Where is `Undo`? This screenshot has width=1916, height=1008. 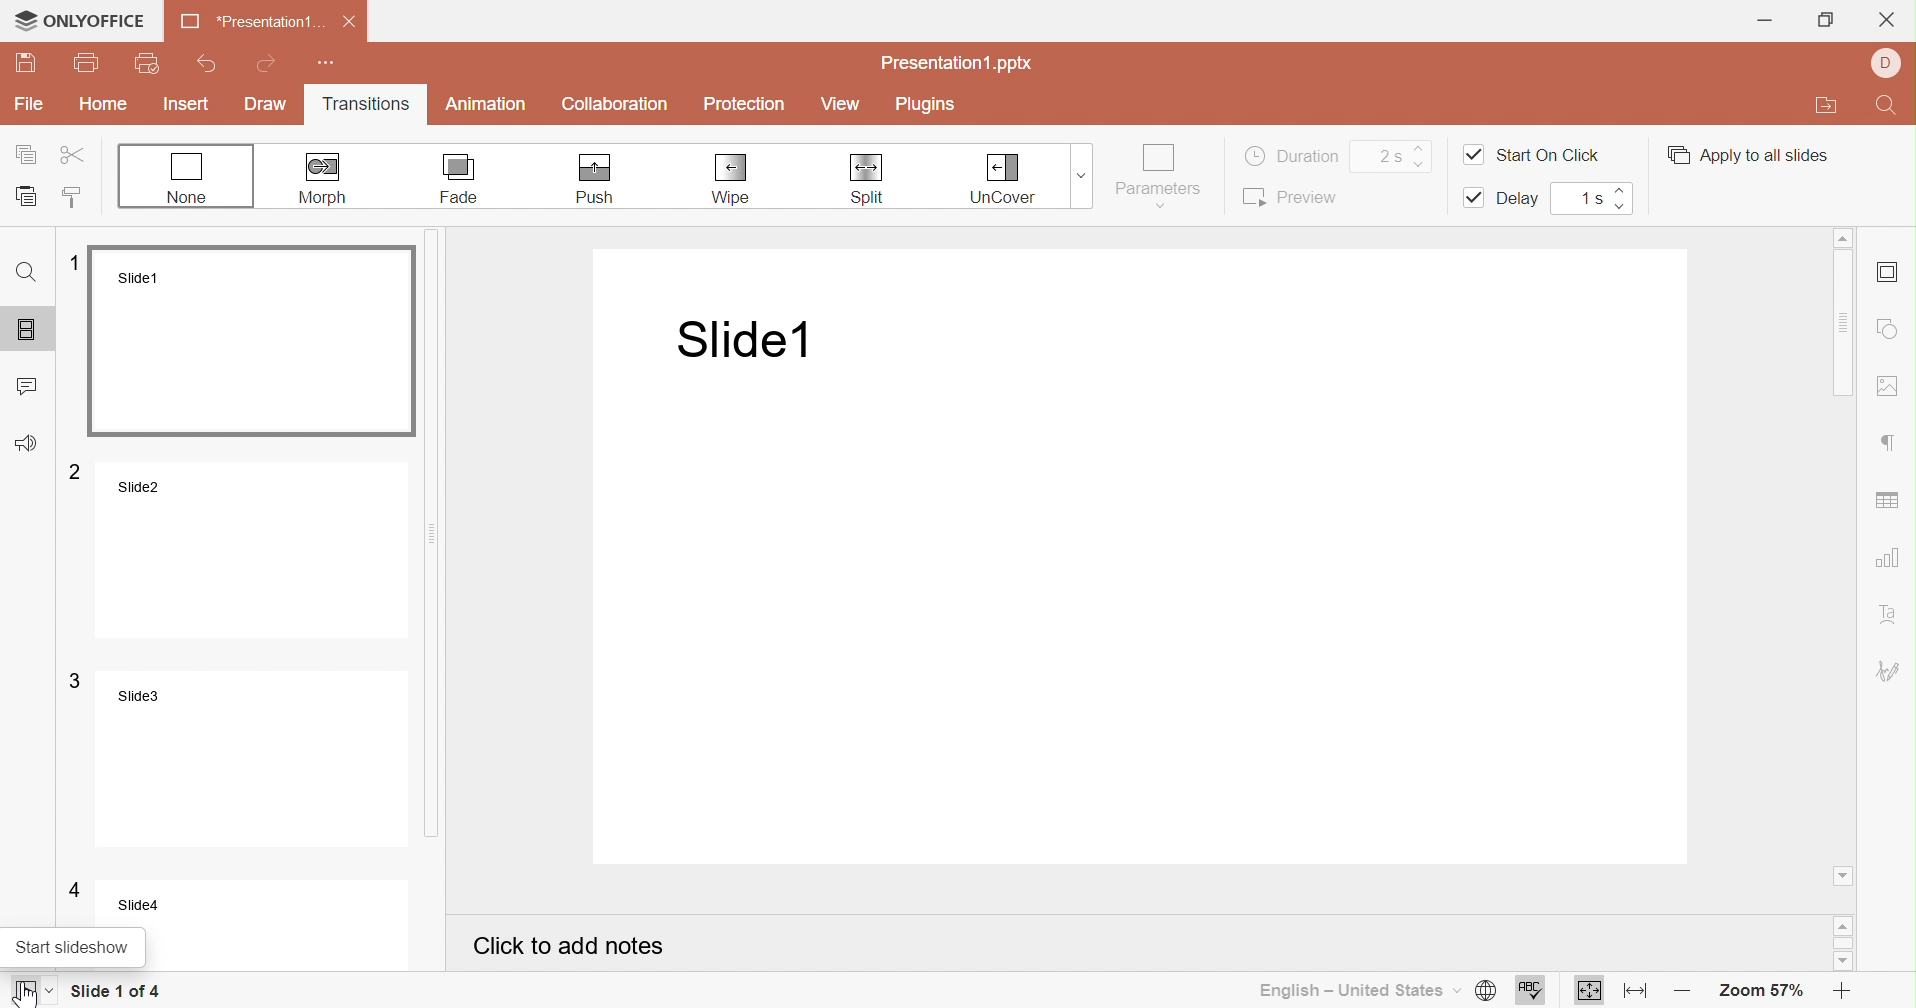
Undo is located at coordinates (205, 65).